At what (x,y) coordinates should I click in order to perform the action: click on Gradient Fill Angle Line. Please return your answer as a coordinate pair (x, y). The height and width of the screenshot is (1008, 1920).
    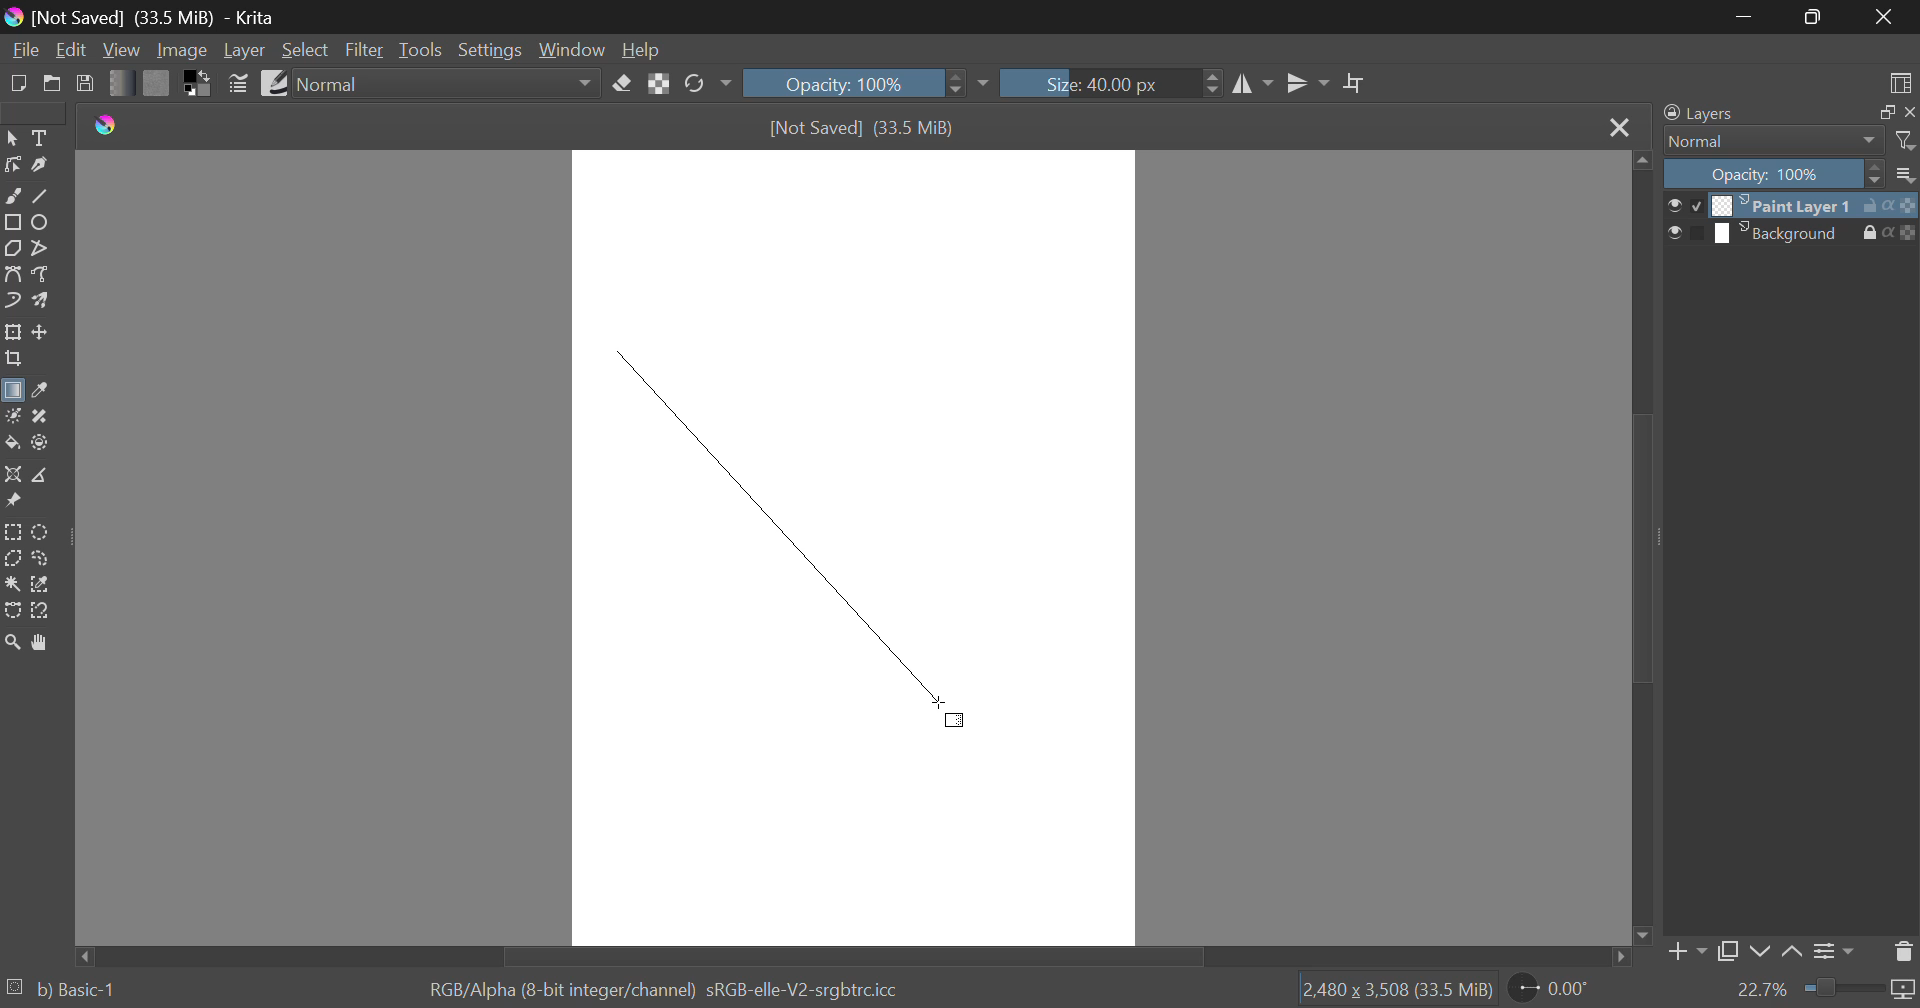
    Looking at the image, I should click on (770, 515).